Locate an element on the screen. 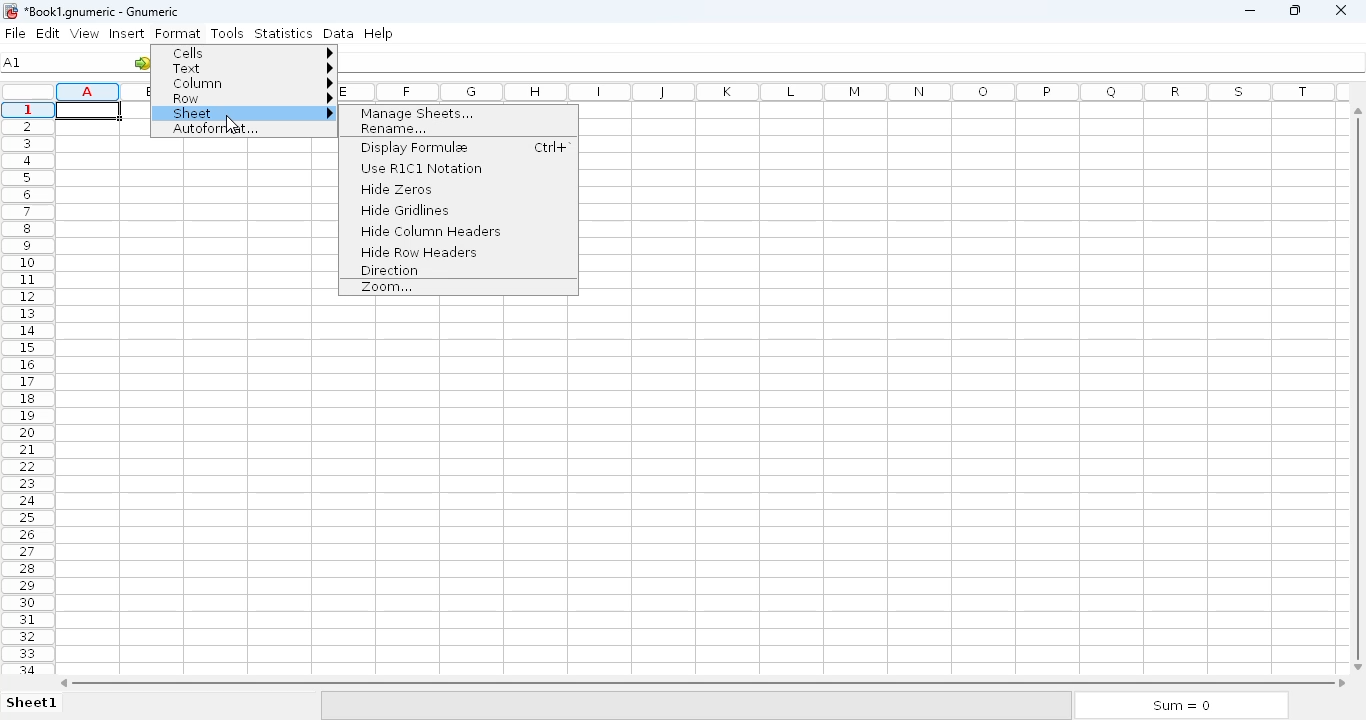  minimize is located at coordinates (1251, 11).